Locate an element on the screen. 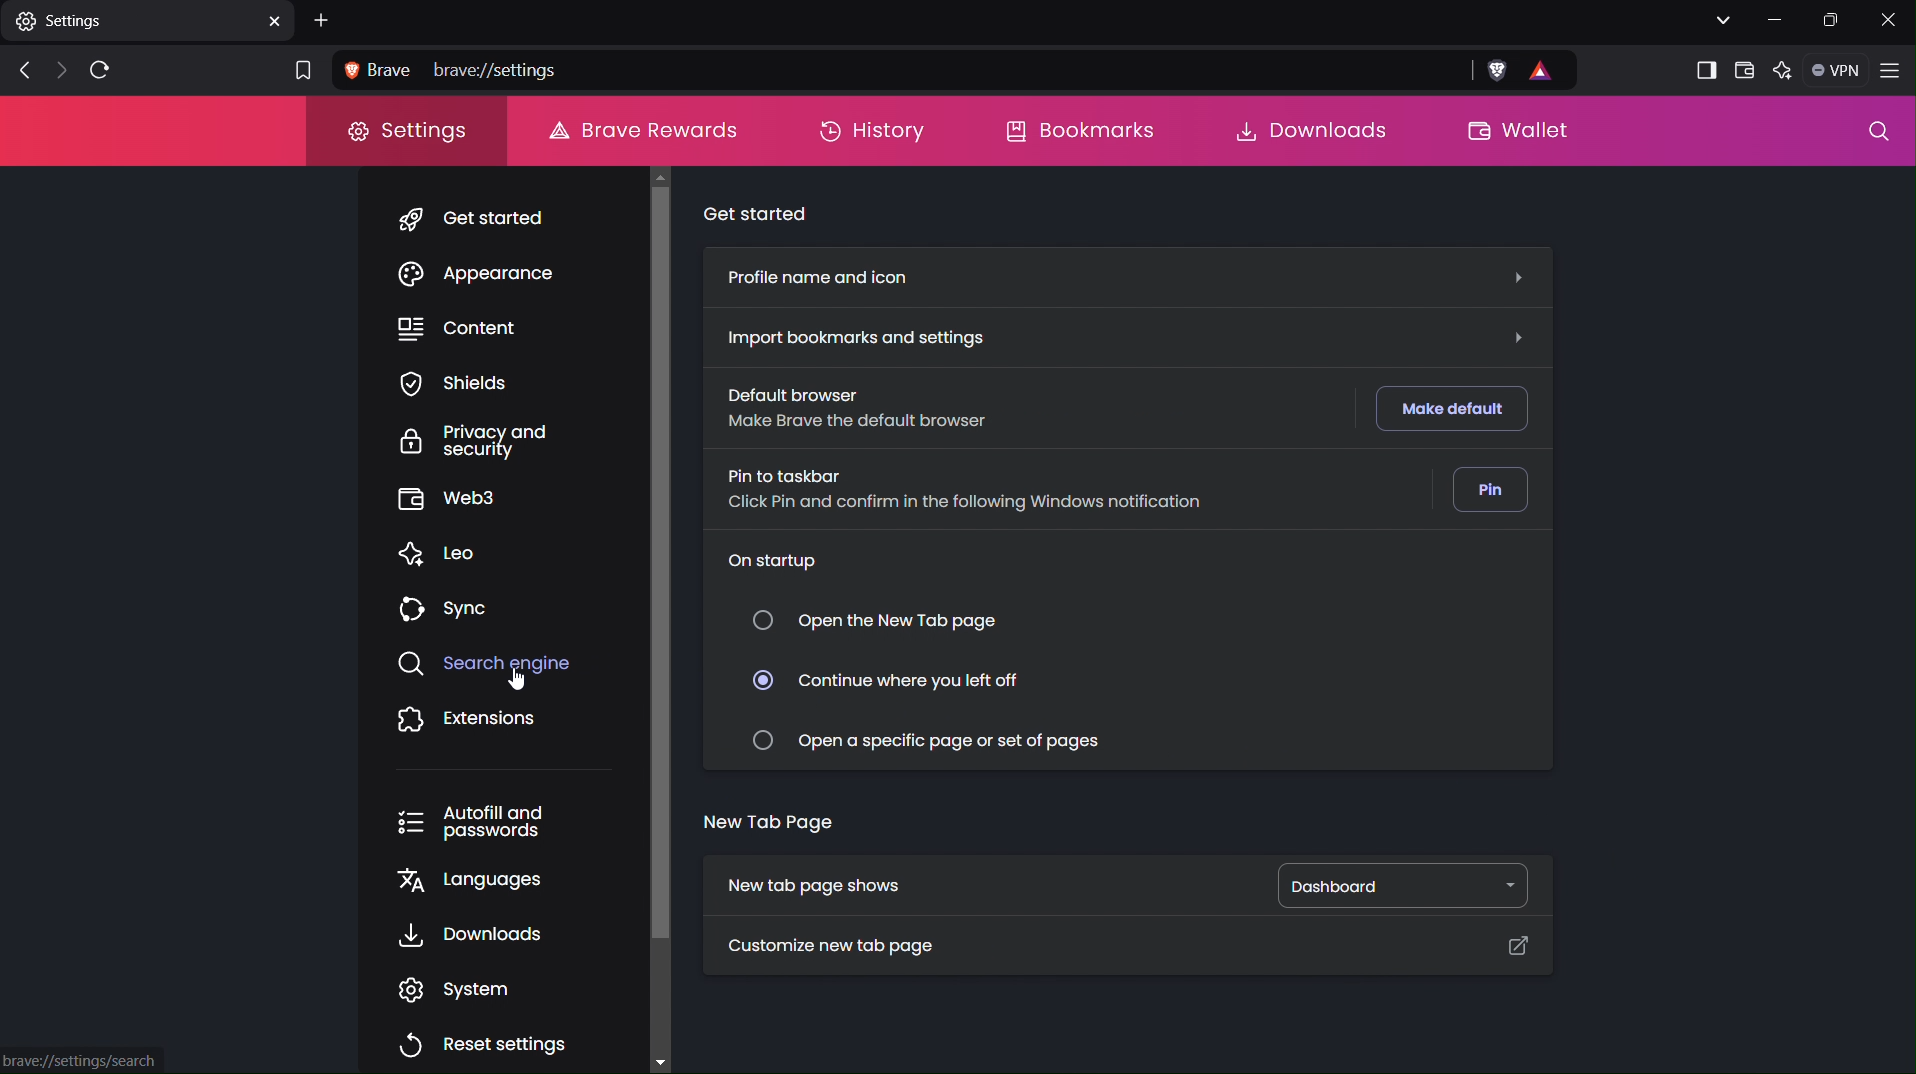  Rewards is located at coordinates (1551, 71).